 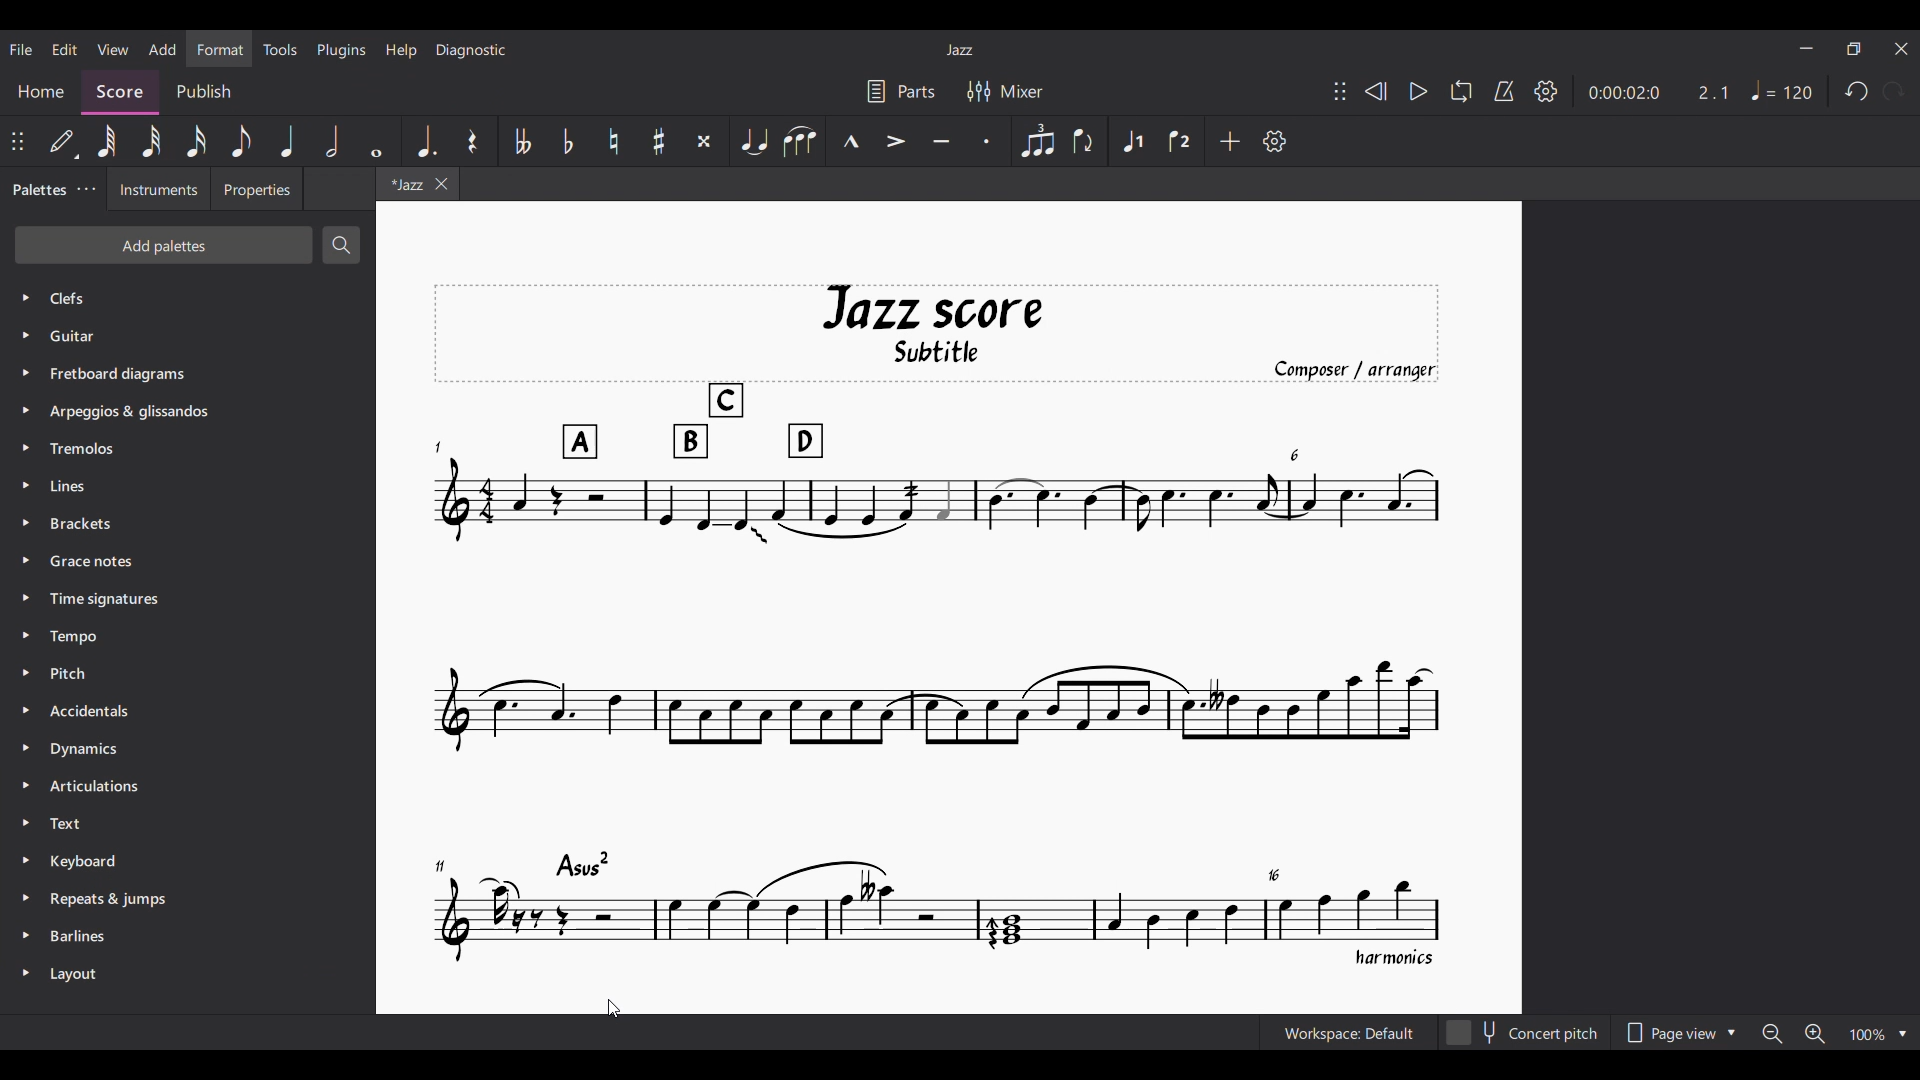 I want to click on Help menu, so click(x=401, y=50).